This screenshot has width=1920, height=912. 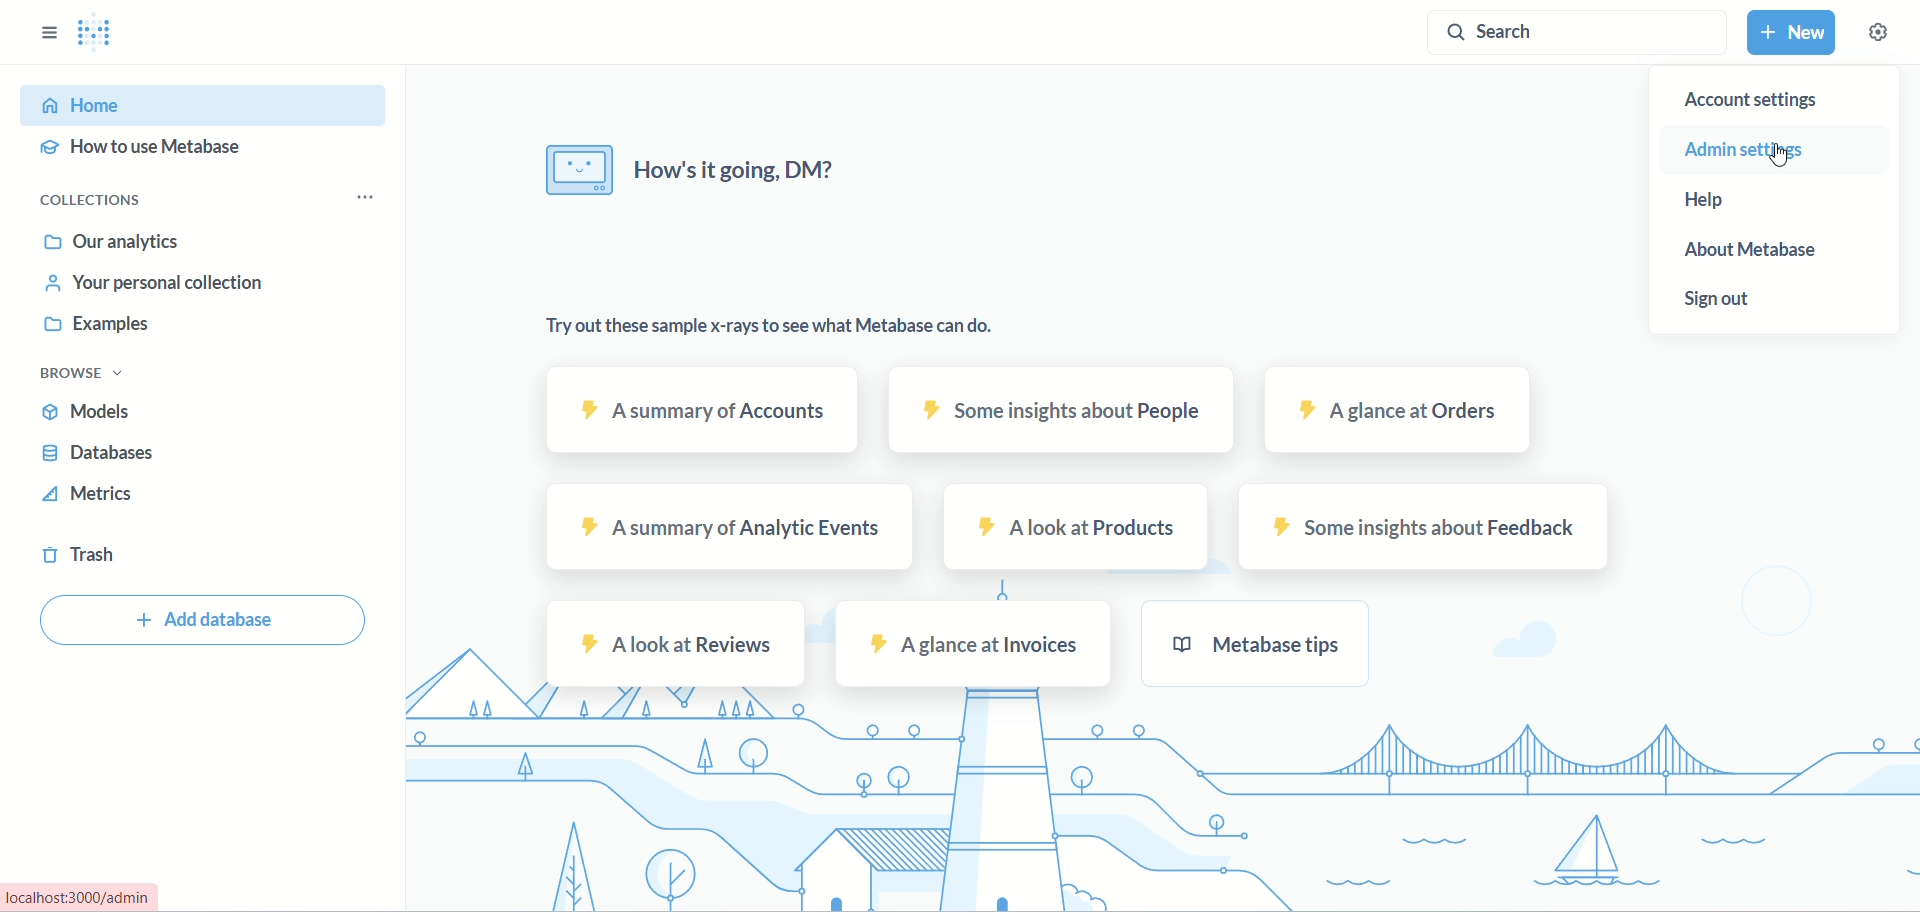 I want to click on people, so click(x=1061, y=413).